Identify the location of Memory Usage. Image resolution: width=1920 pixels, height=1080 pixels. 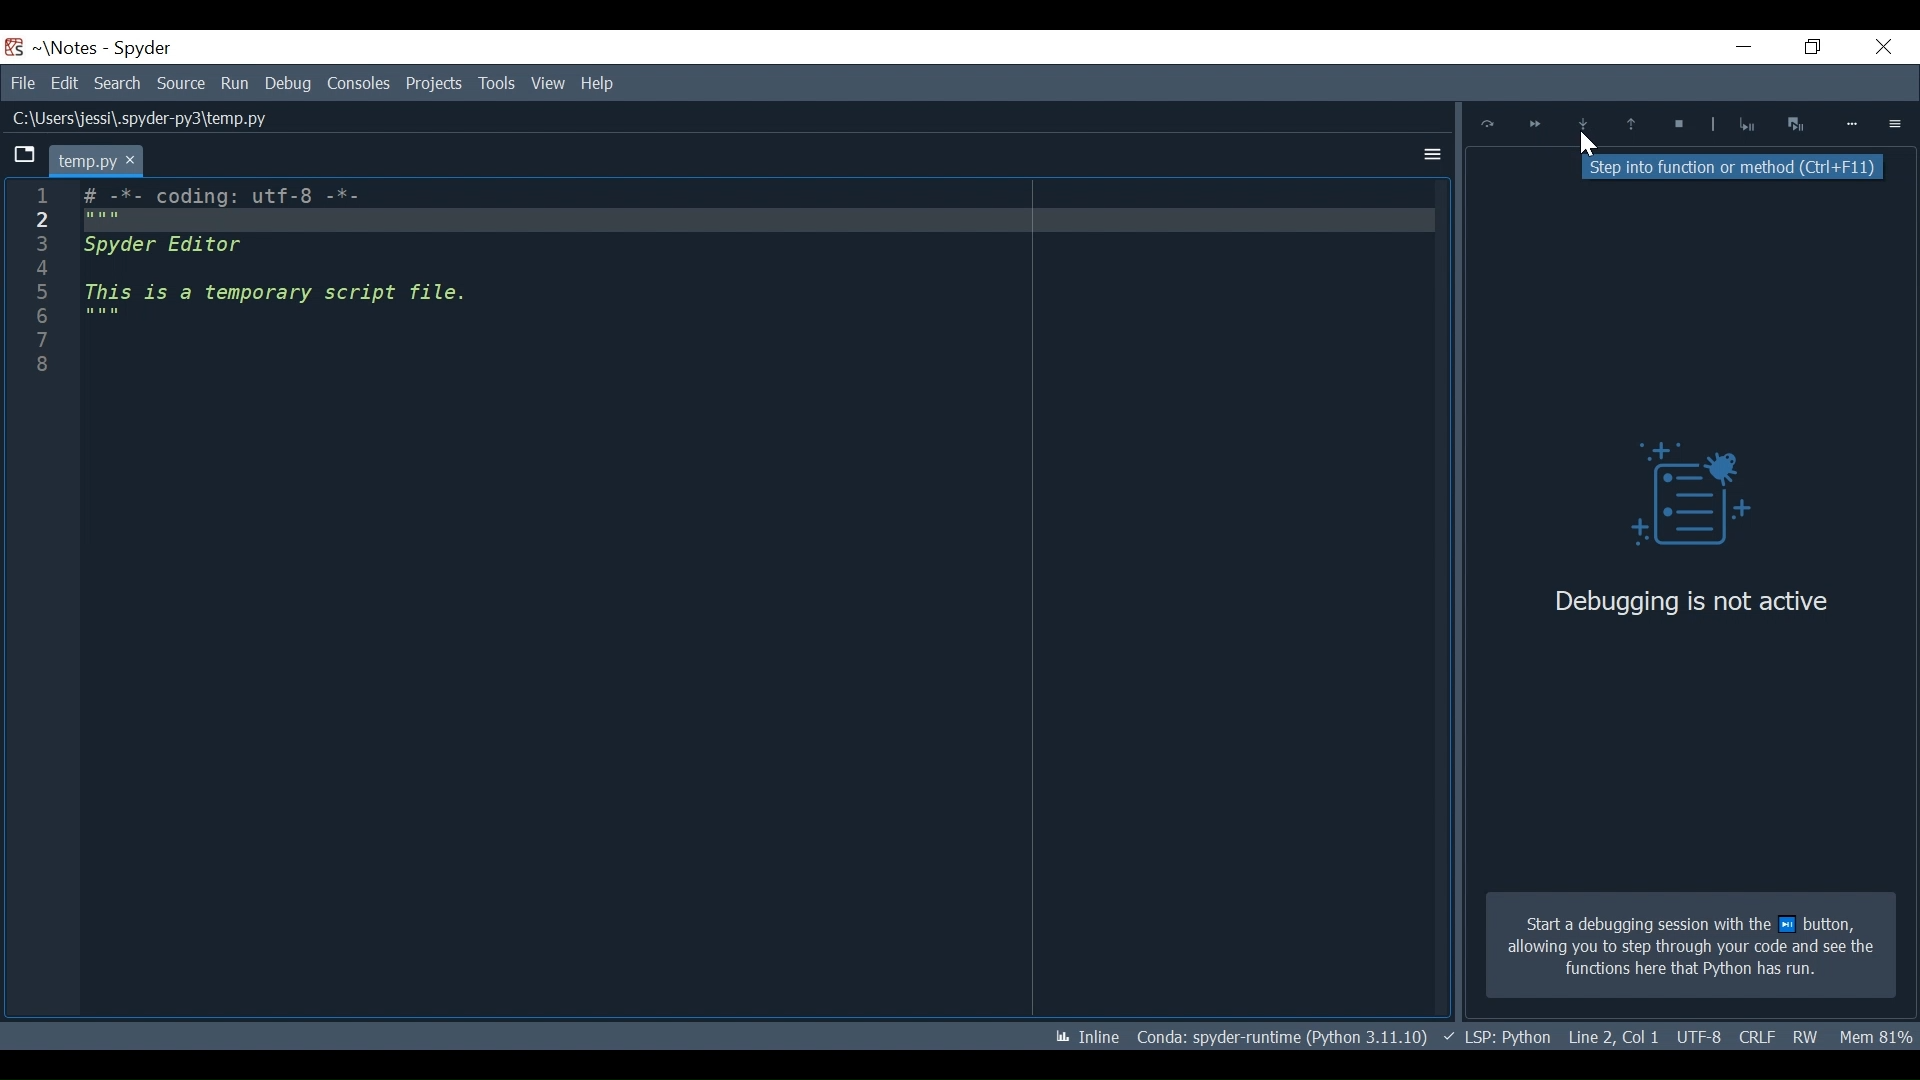
(1878, 1035).